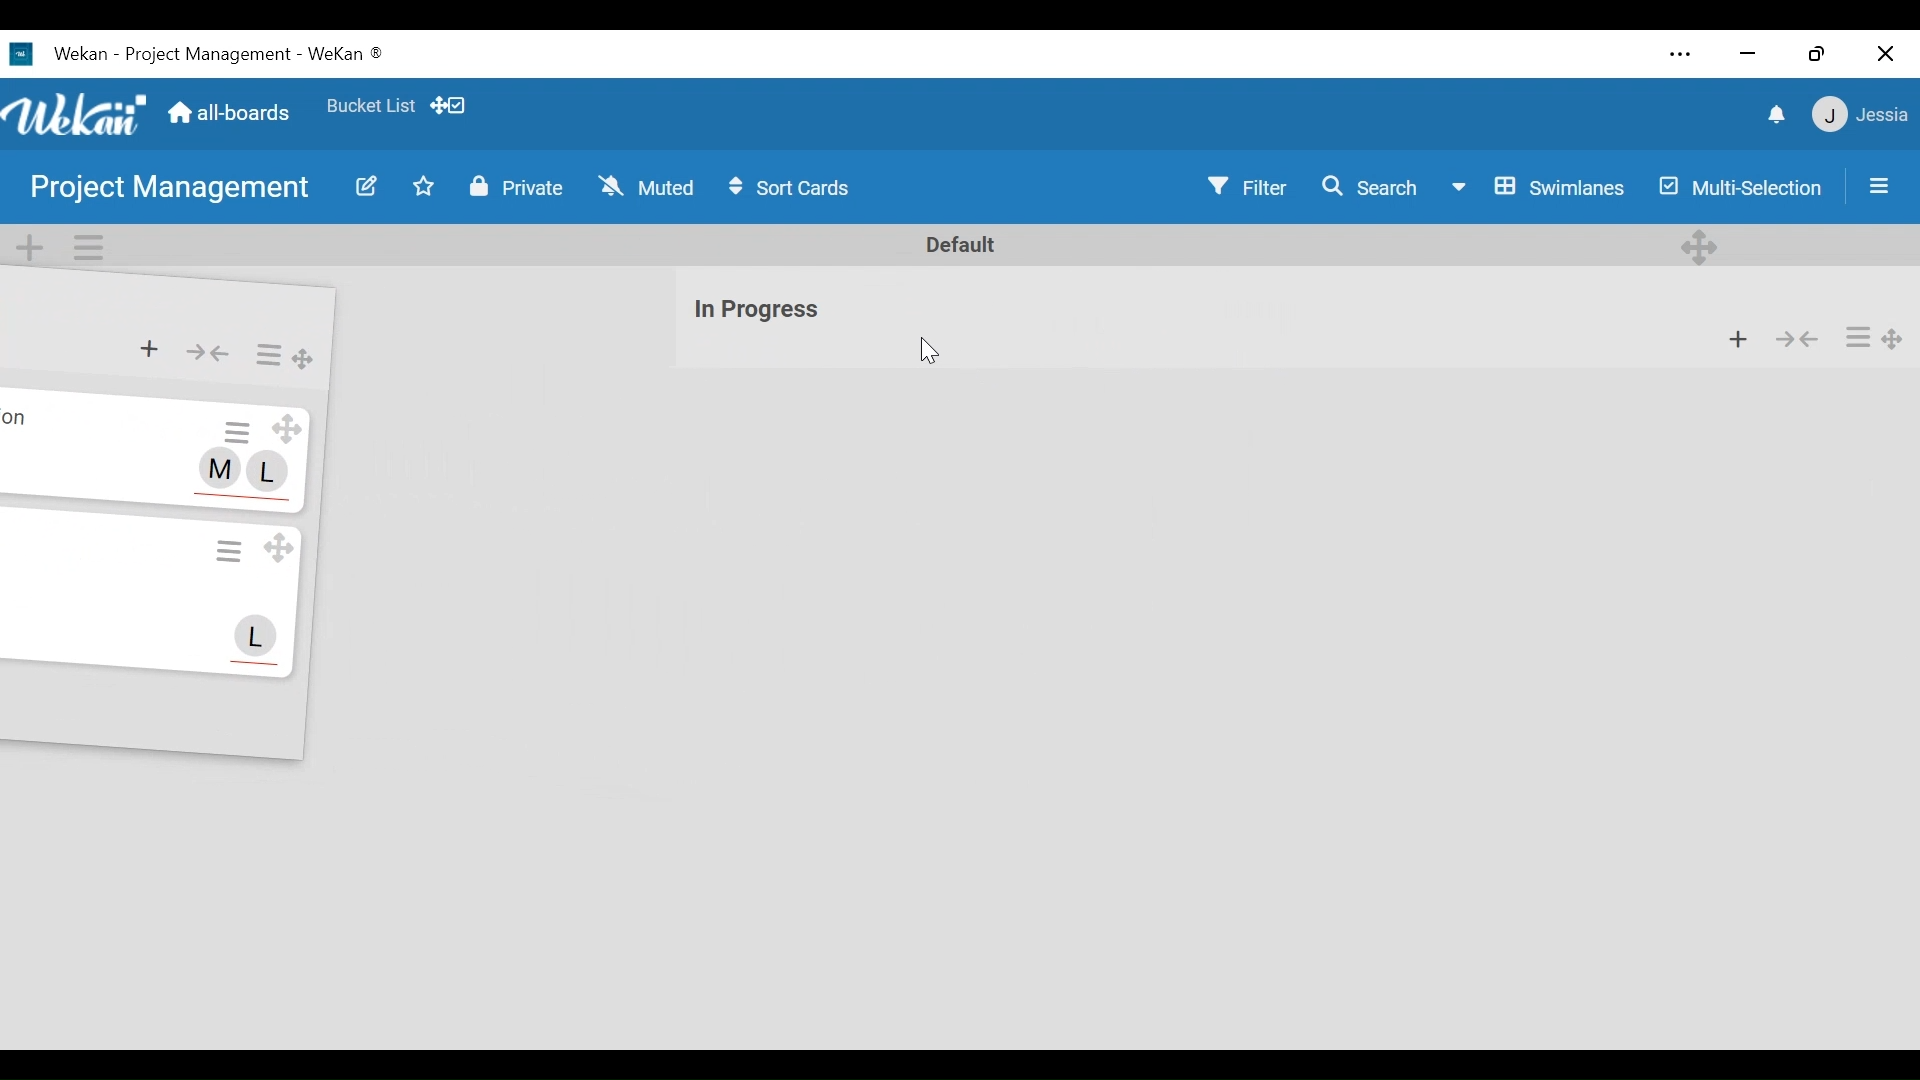 The image size is (1920, 1080). Describe the element at coordinates (930, 347) in the screenshot. I see `cursor` at that location.